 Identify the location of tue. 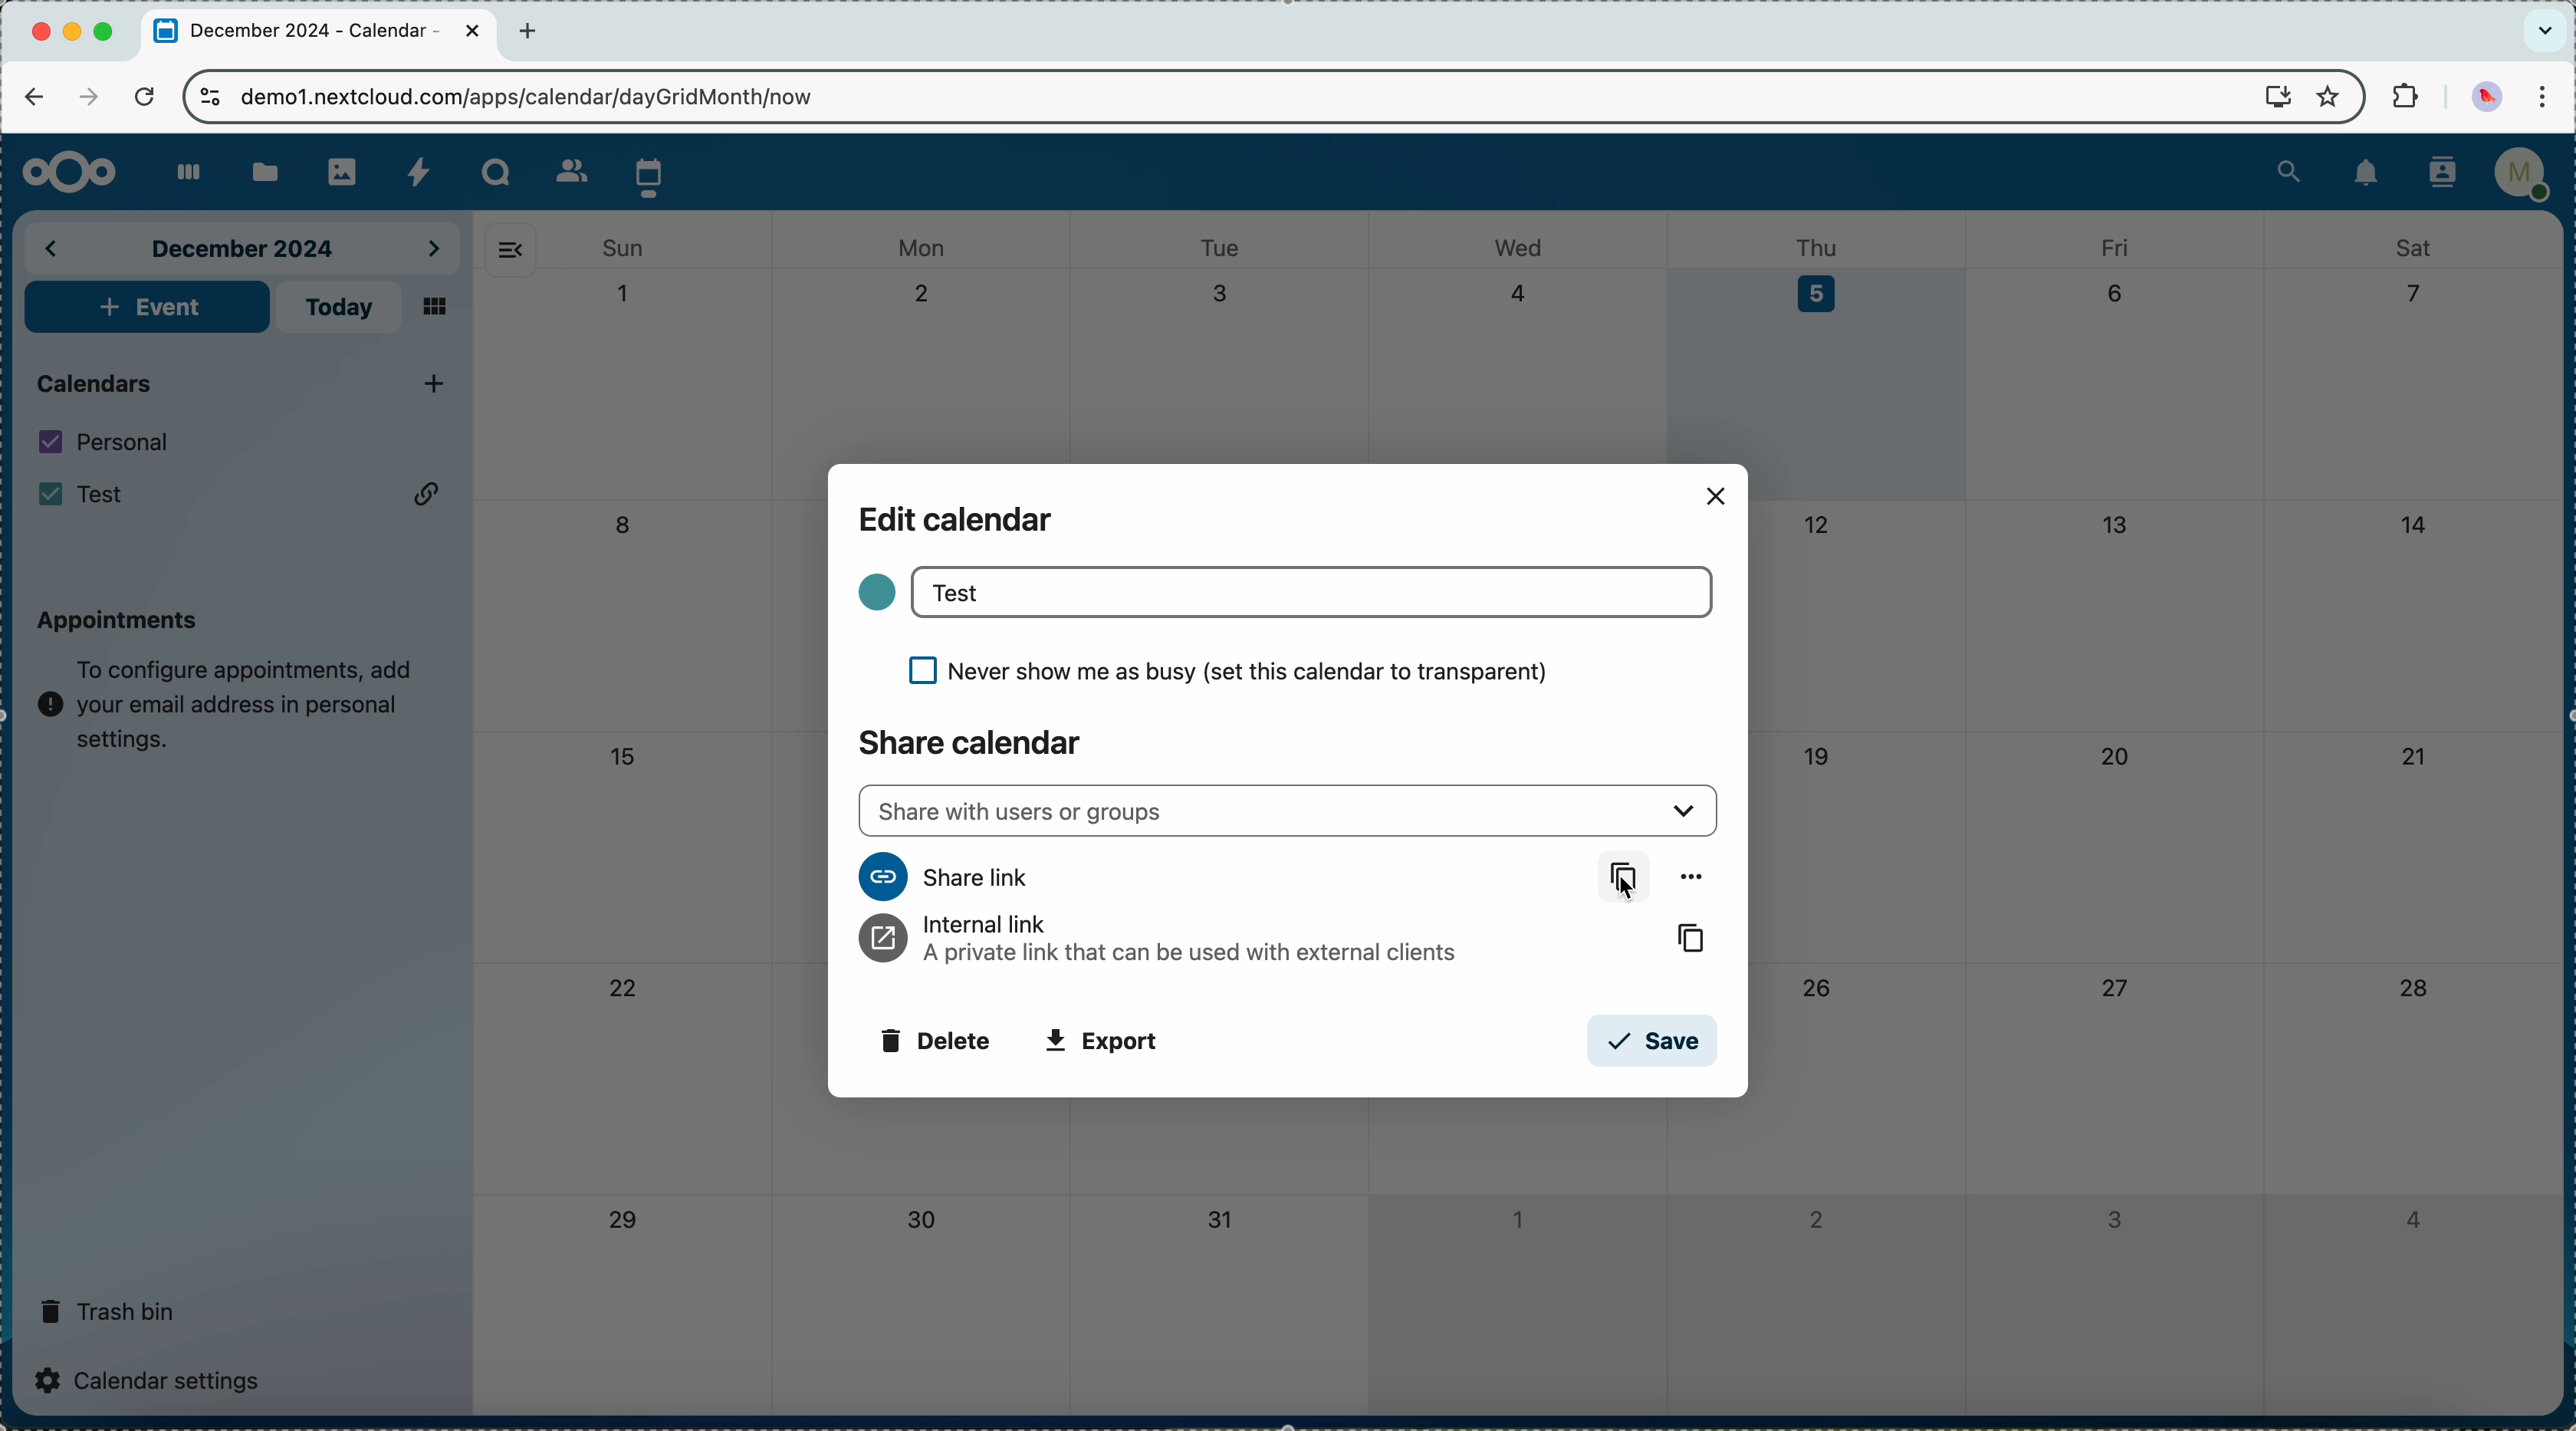
(1220, 247).